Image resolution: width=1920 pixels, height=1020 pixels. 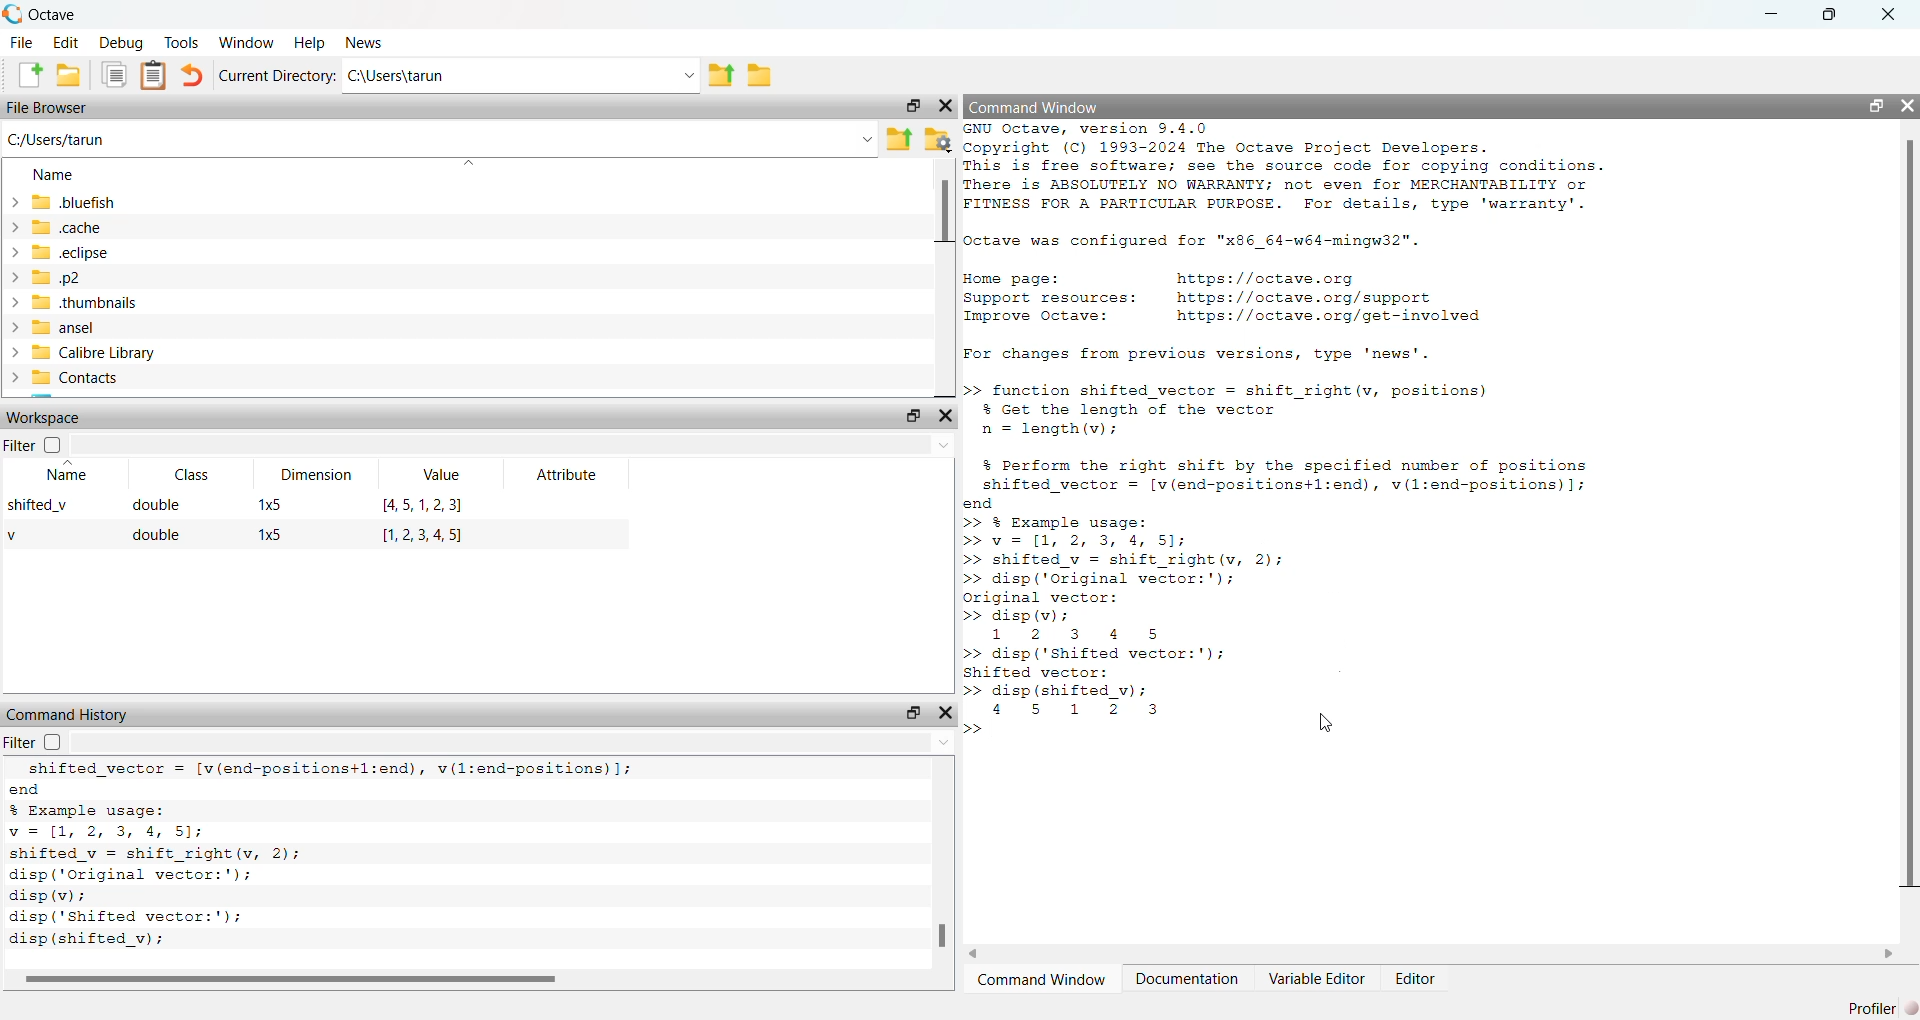 I want to click on ansel, so click(x=78, y=327).